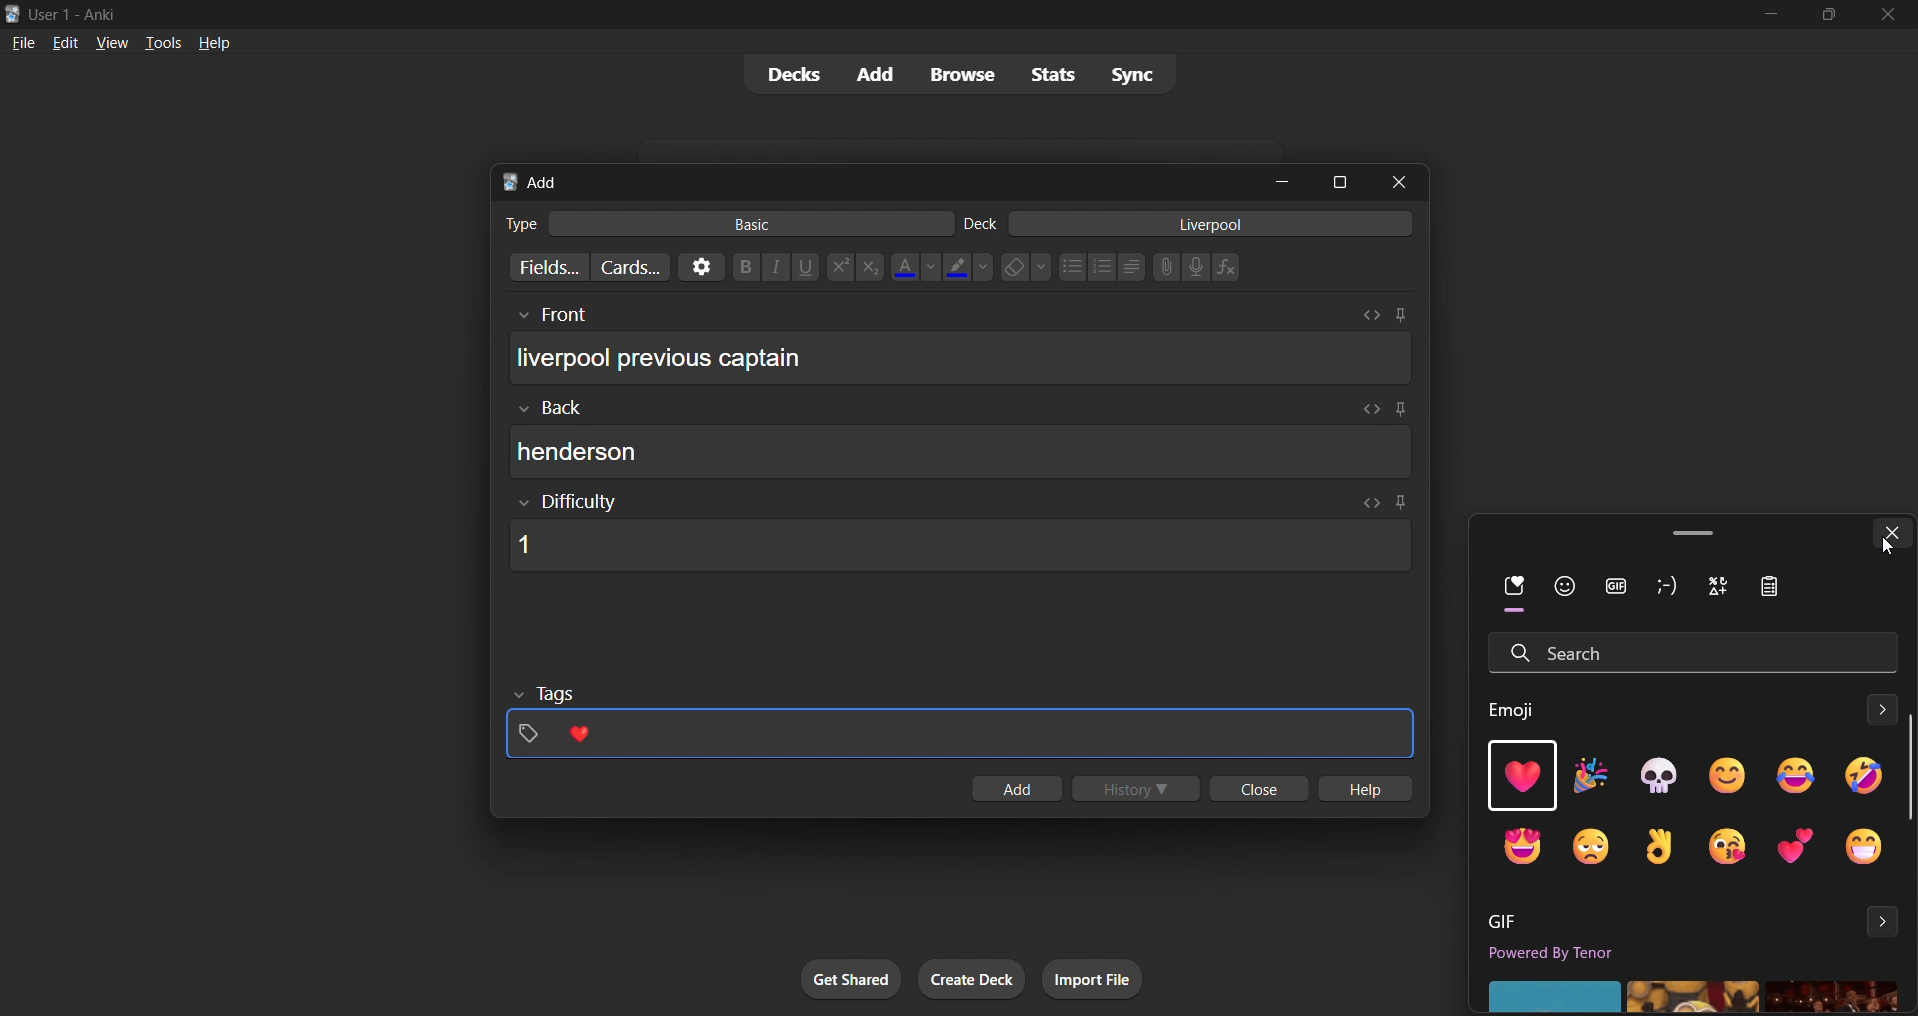  What do you see at coordinates (785, 78) in the screenshot?
I see `decks` at bounding box center [785, 78].